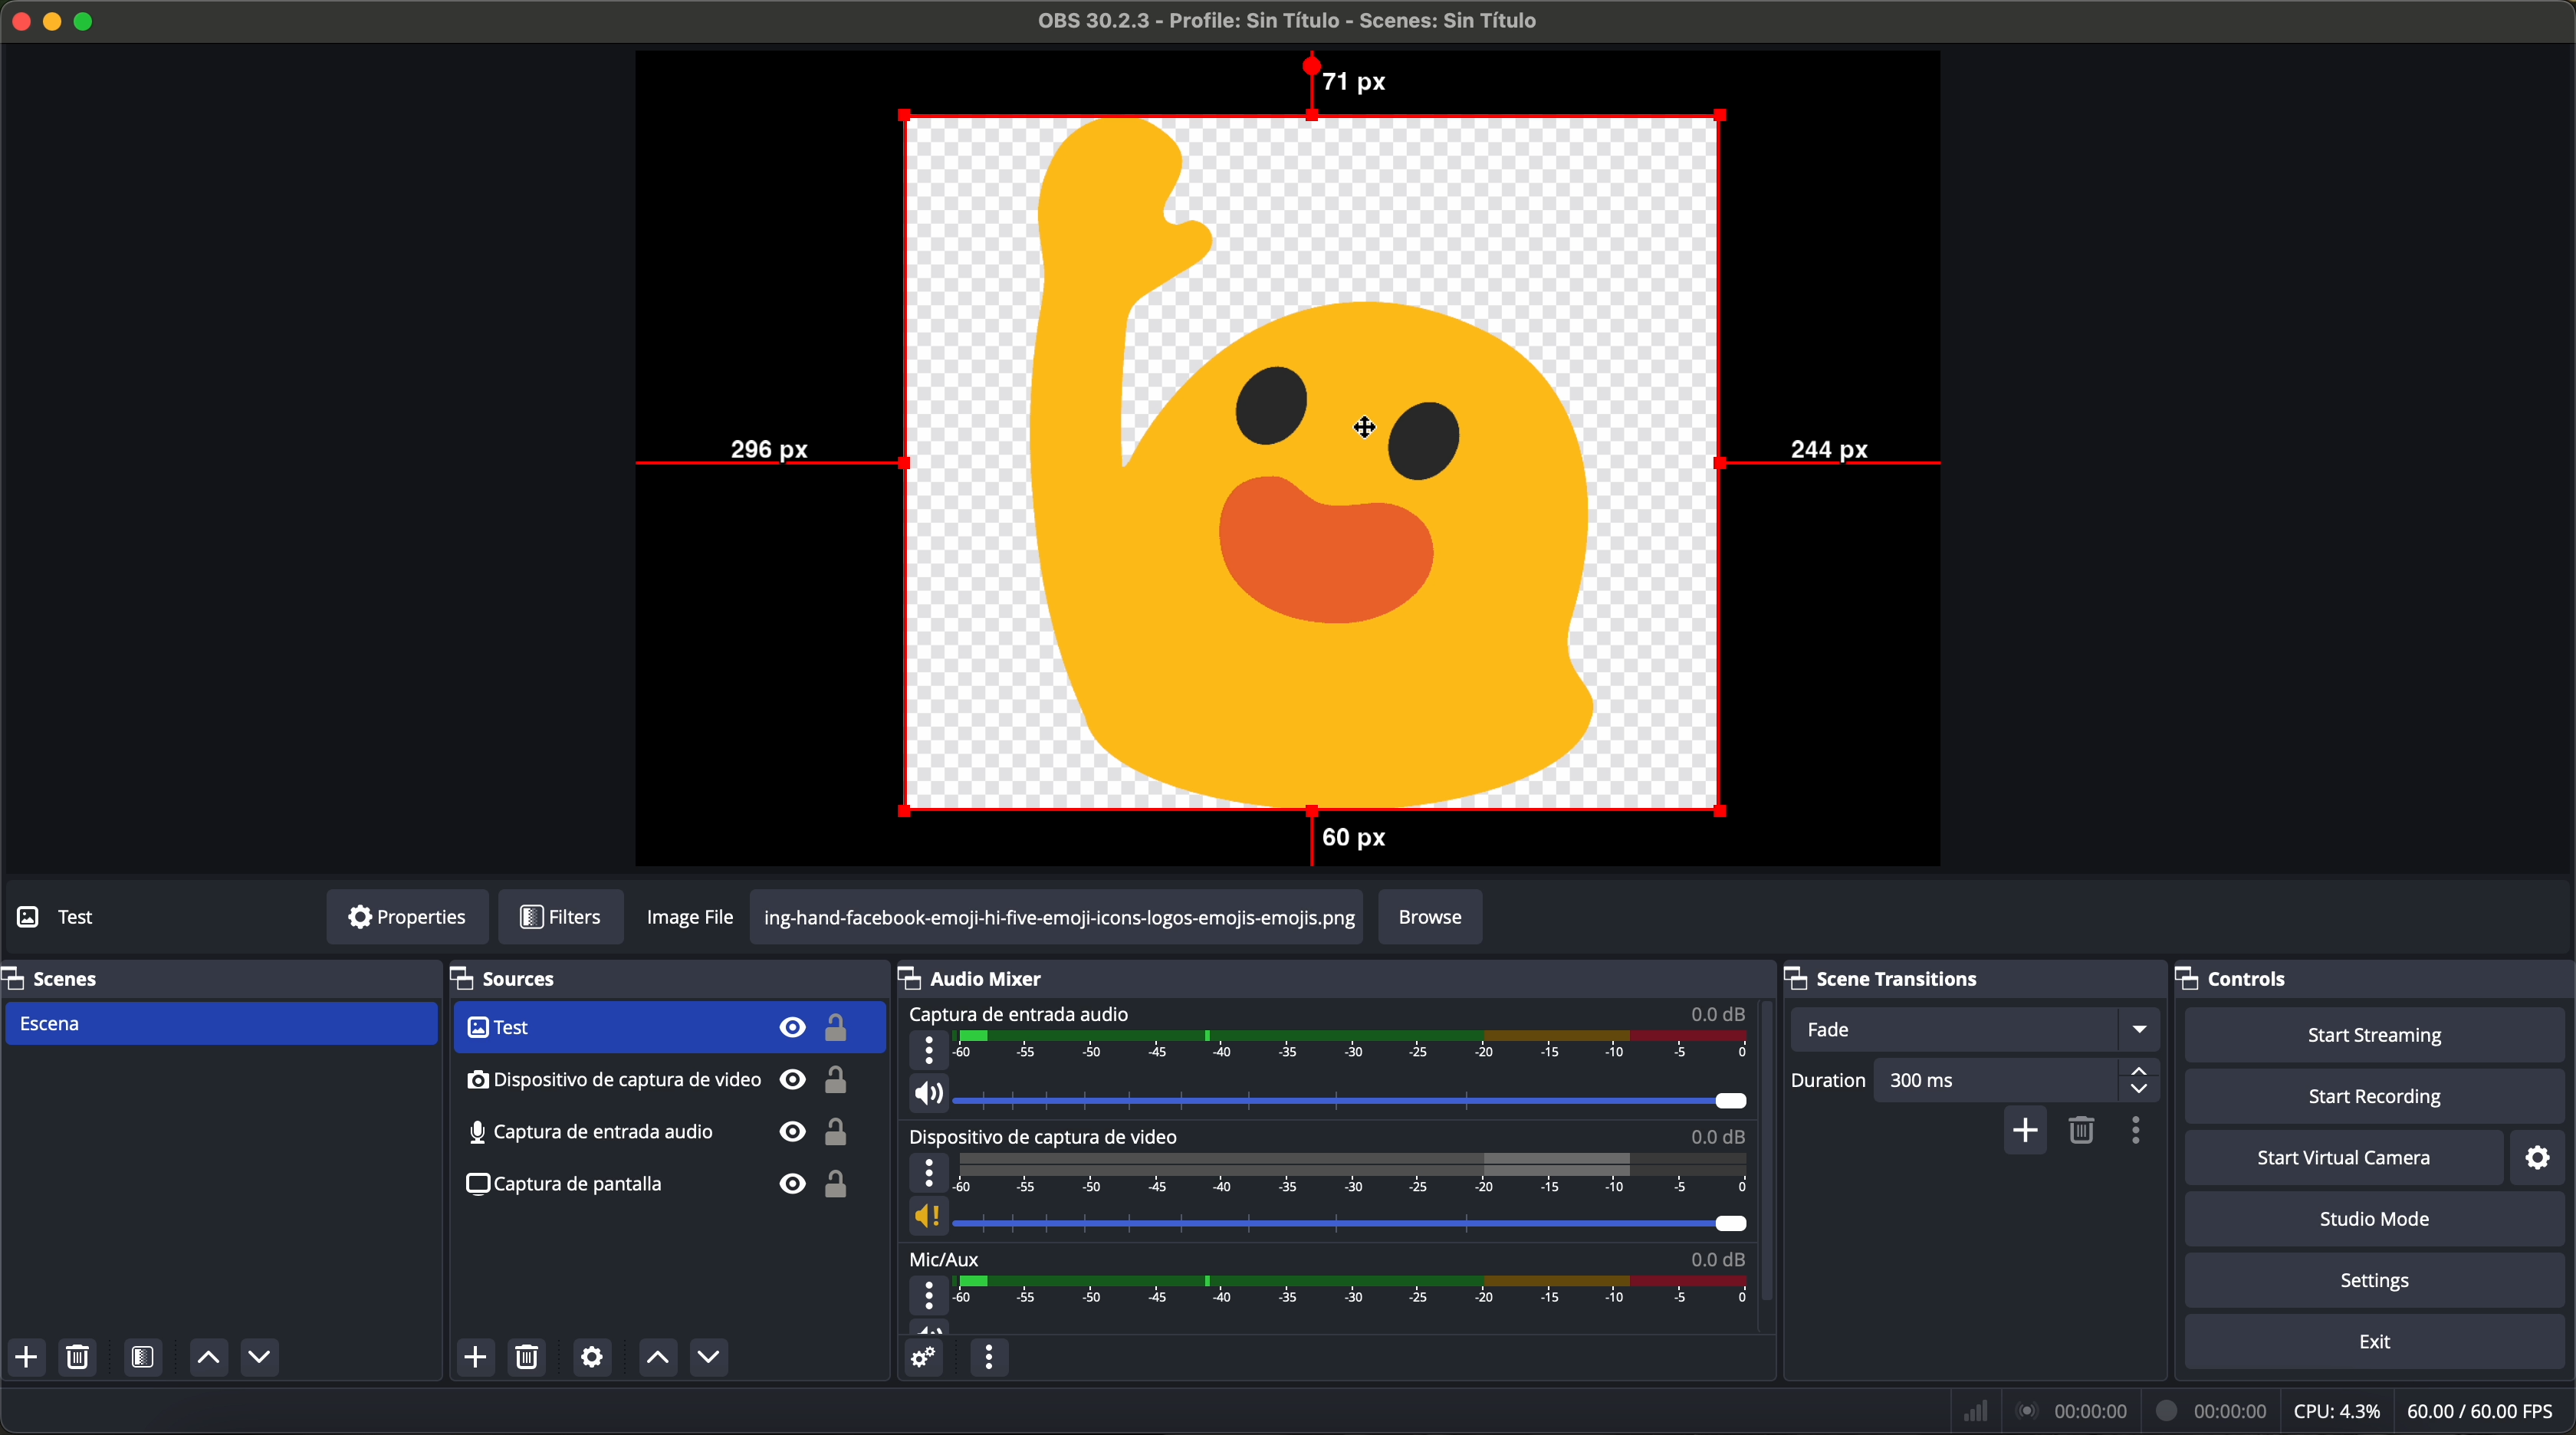 The width and height of the screenshot is (2576, 1435). Describe the element at coordinates (105, 915) in the screenshot. I see `no source selected` at that location.